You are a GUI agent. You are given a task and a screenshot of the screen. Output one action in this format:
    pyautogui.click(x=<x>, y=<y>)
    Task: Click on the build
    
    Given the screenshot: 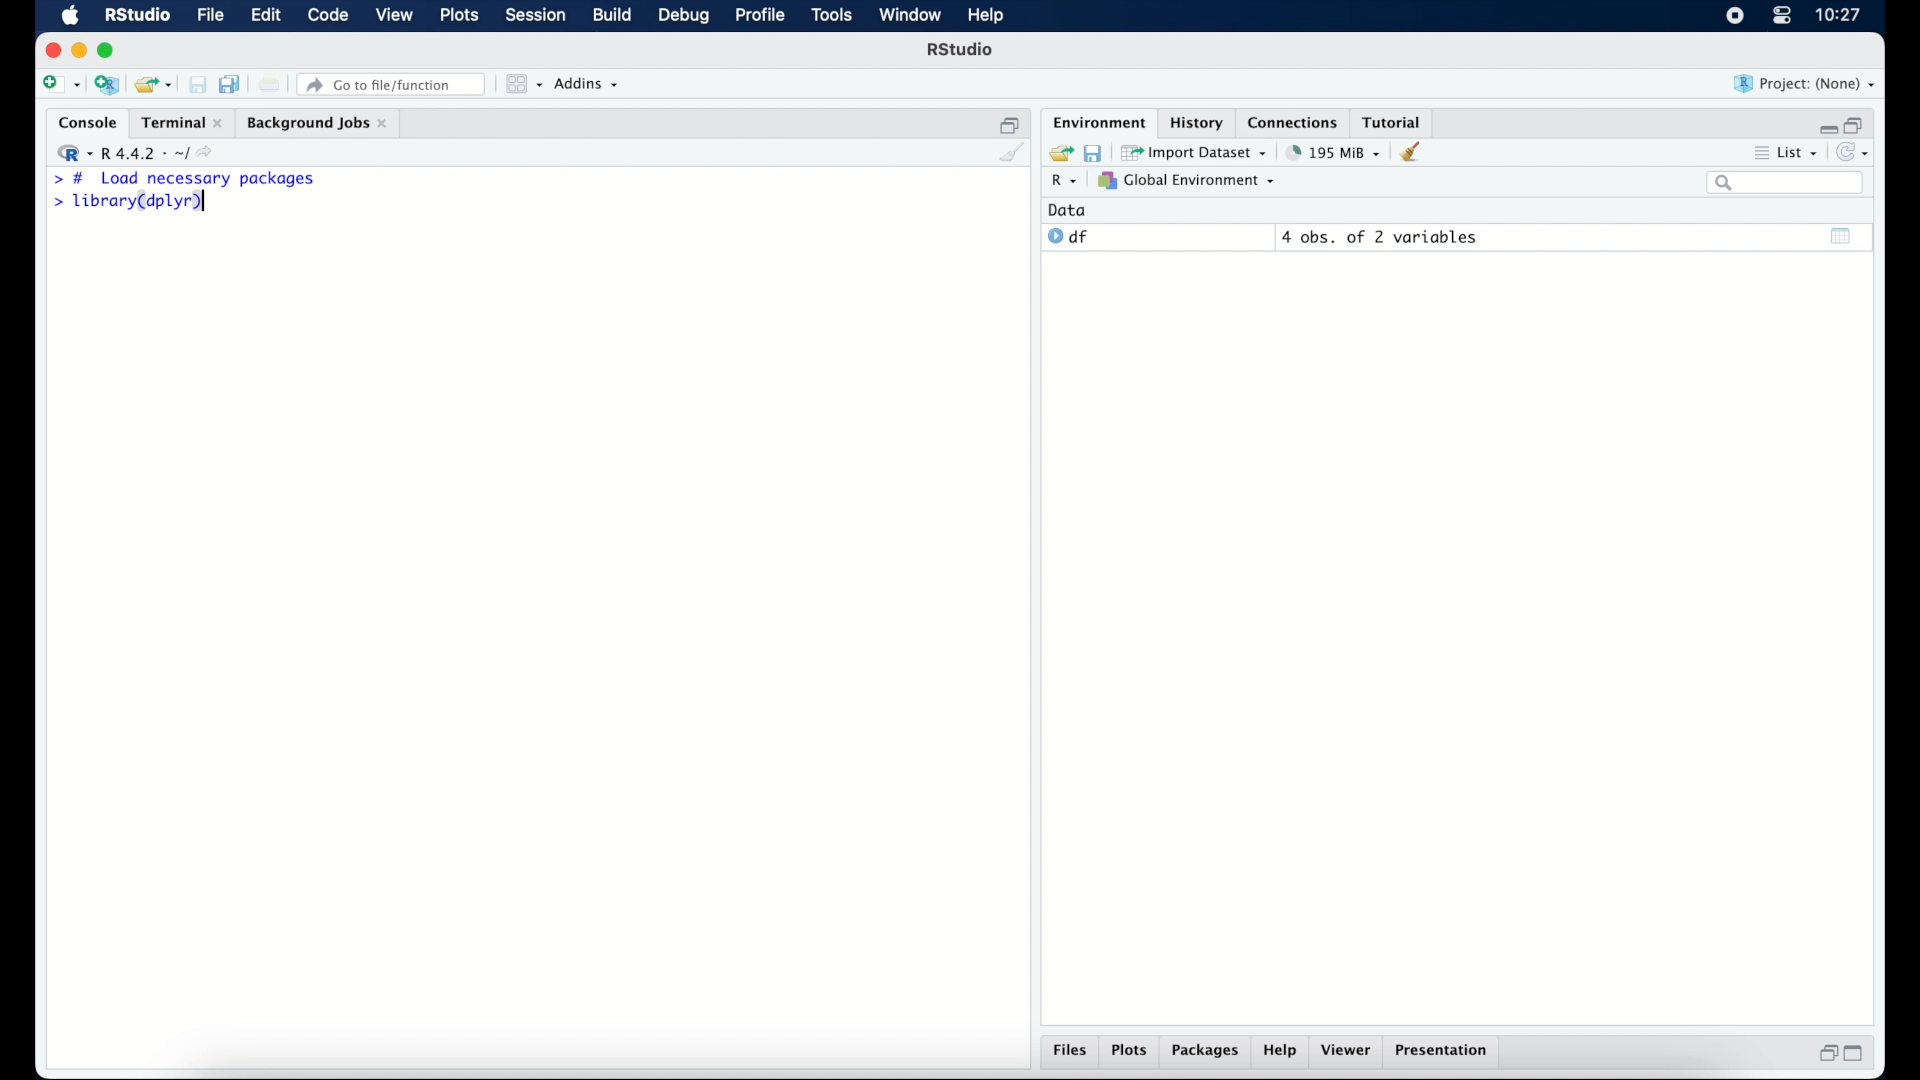 What is the action you would take?
    pyautogui.click(x=611, y=16)
    